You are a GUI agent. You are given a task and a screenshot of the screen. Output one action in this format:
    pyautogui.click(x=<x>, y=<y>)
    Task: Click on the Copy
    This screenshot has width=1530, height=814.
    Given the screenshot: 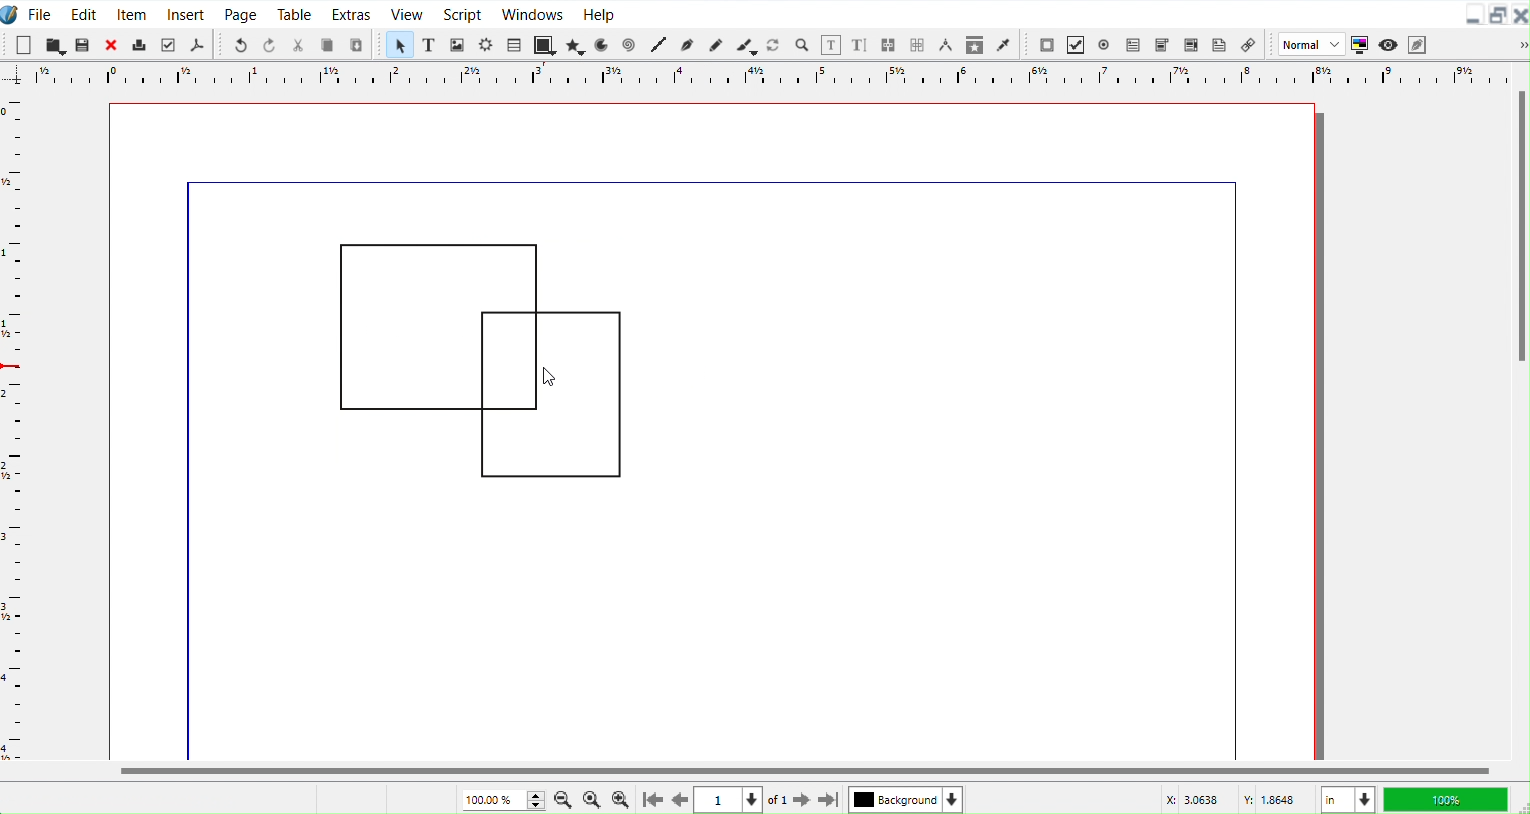 What is the action you would take?
    pyautogui.click(x=329, y=44)
    